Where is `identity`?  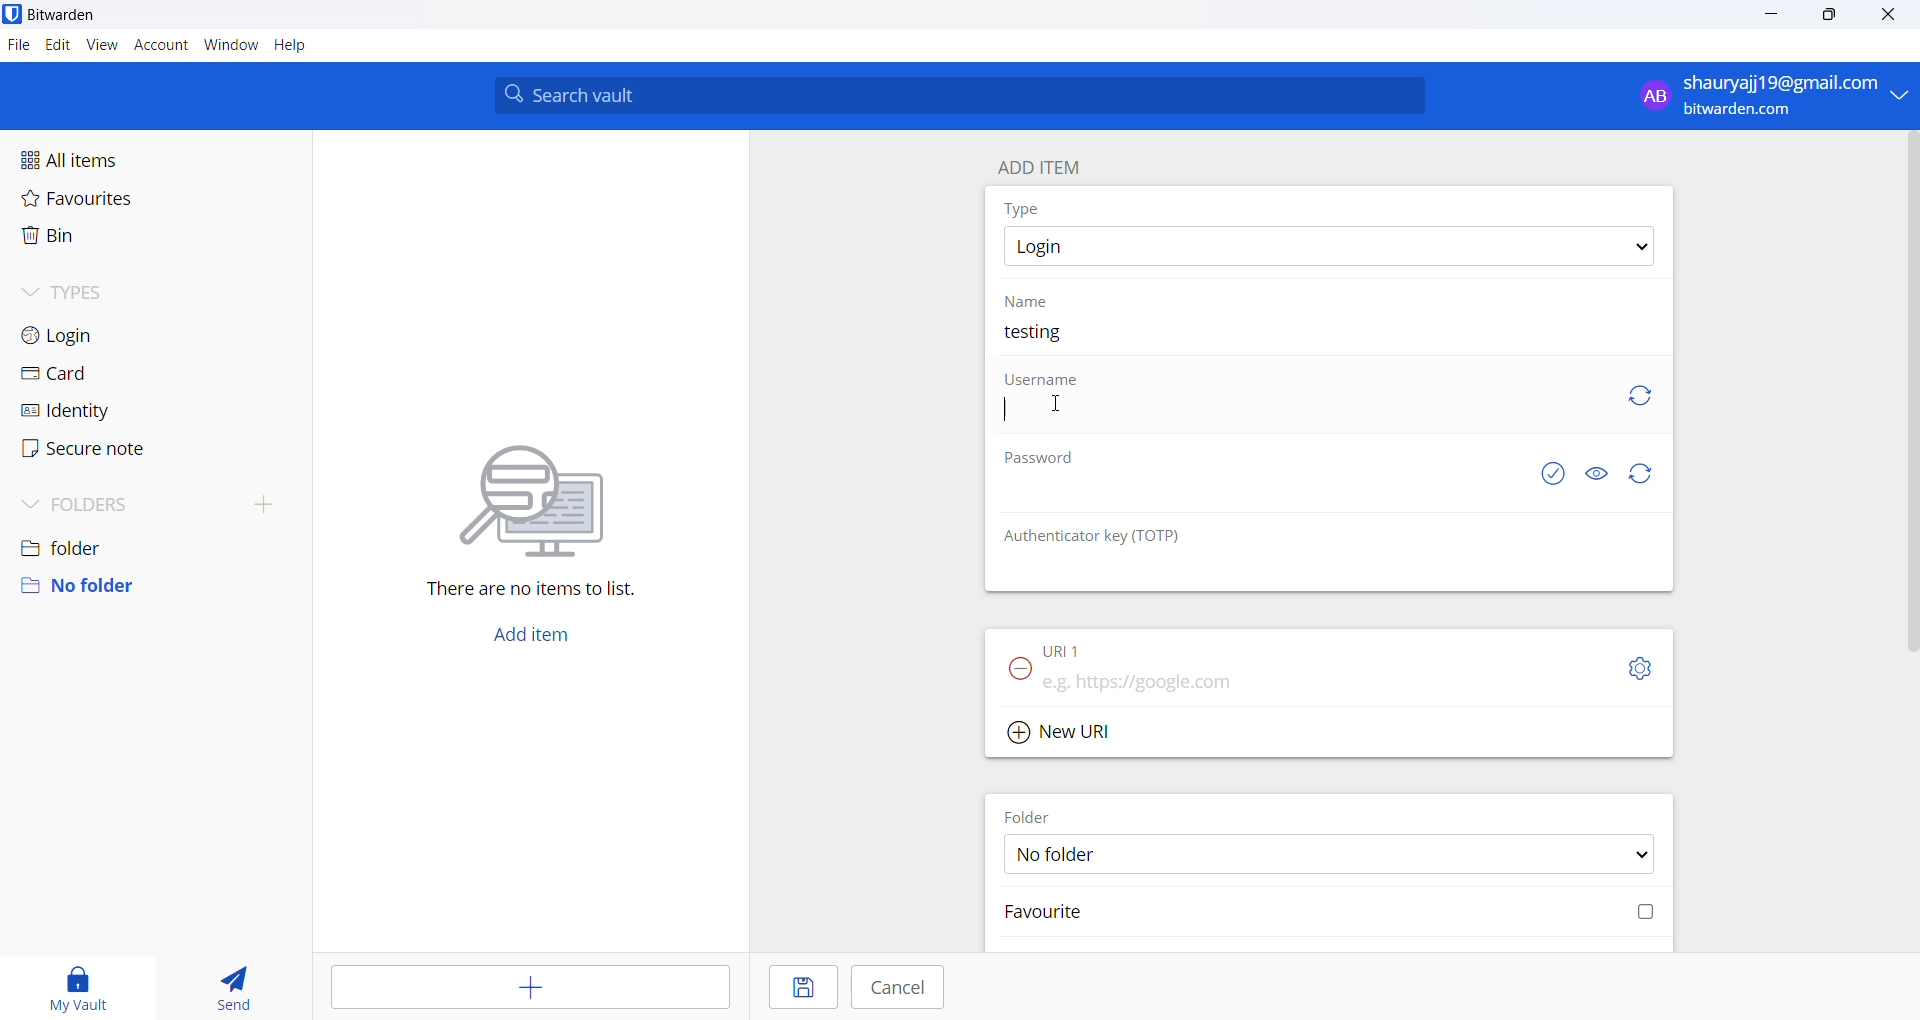
identity is located at coordinates (97, 411).